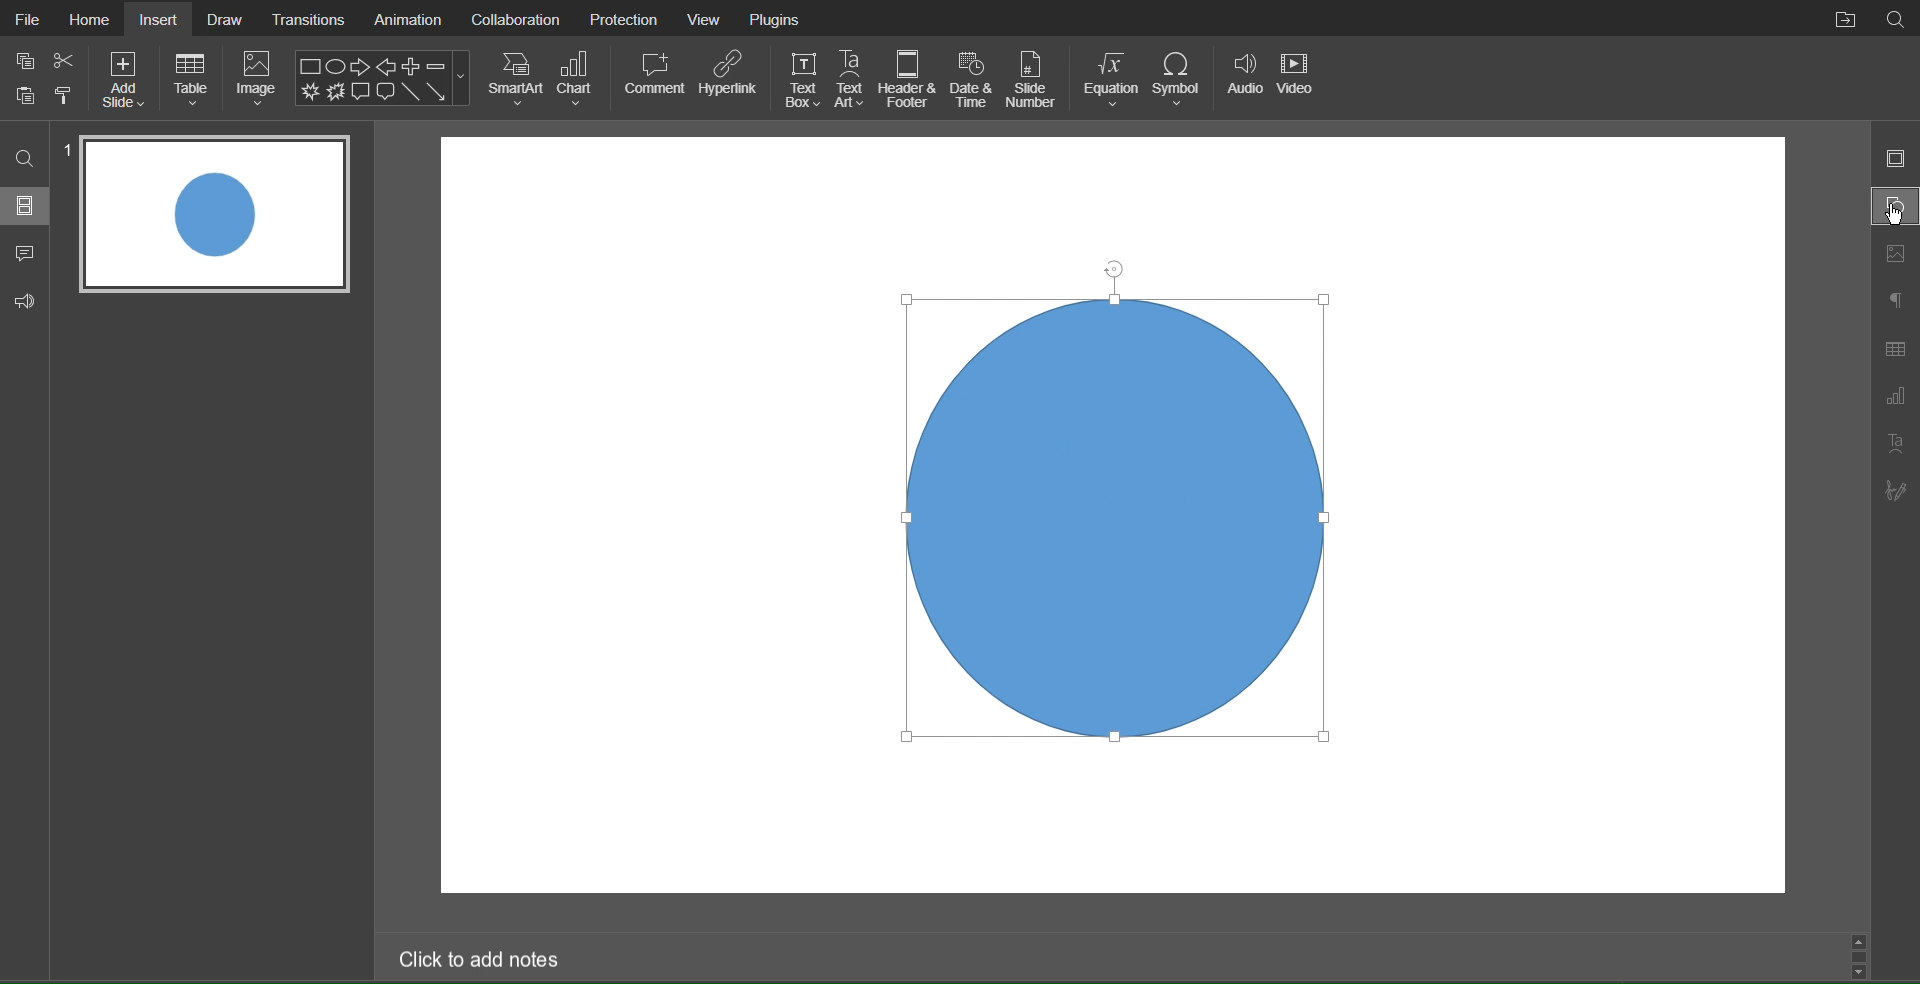 The image size is (1920, 984). I want to click on Audio, so click(1245, 80).